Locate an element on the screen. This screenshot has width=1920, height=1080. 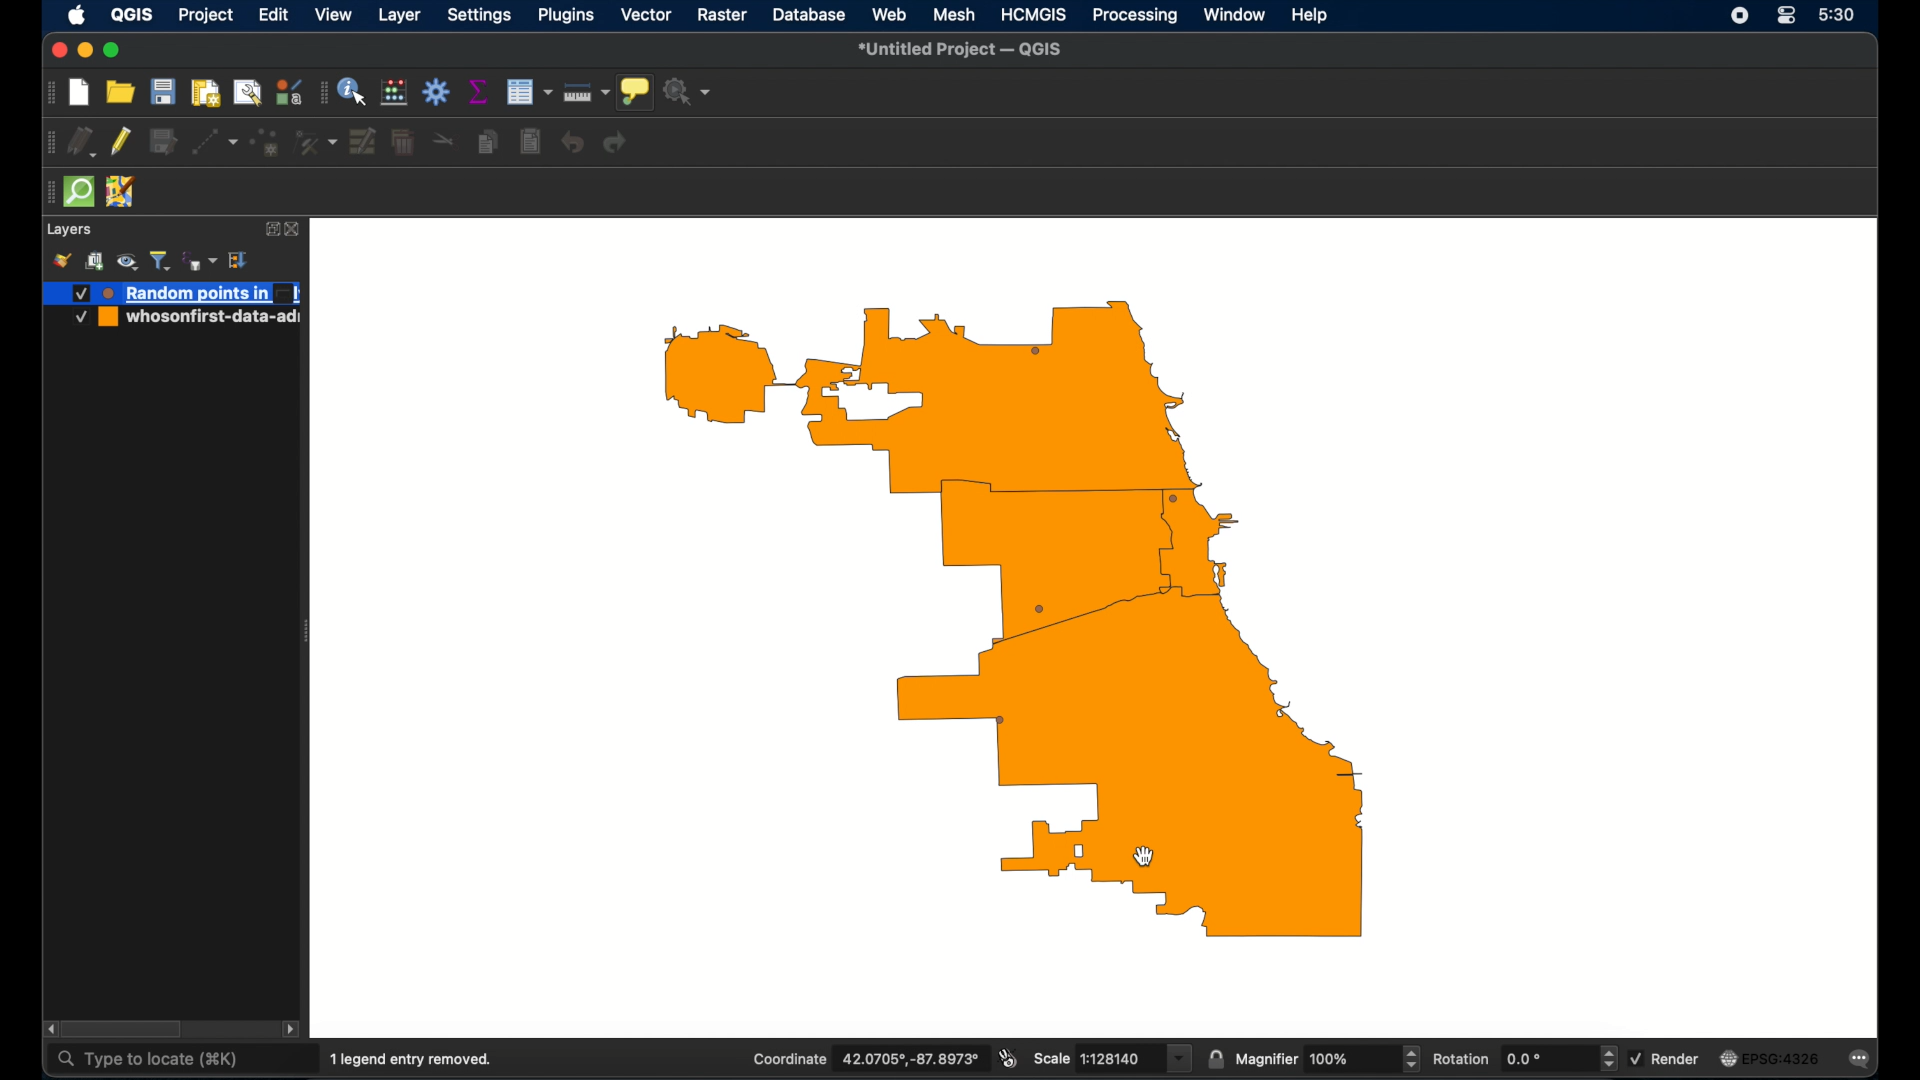
open project is located at coordinates (121, 91).